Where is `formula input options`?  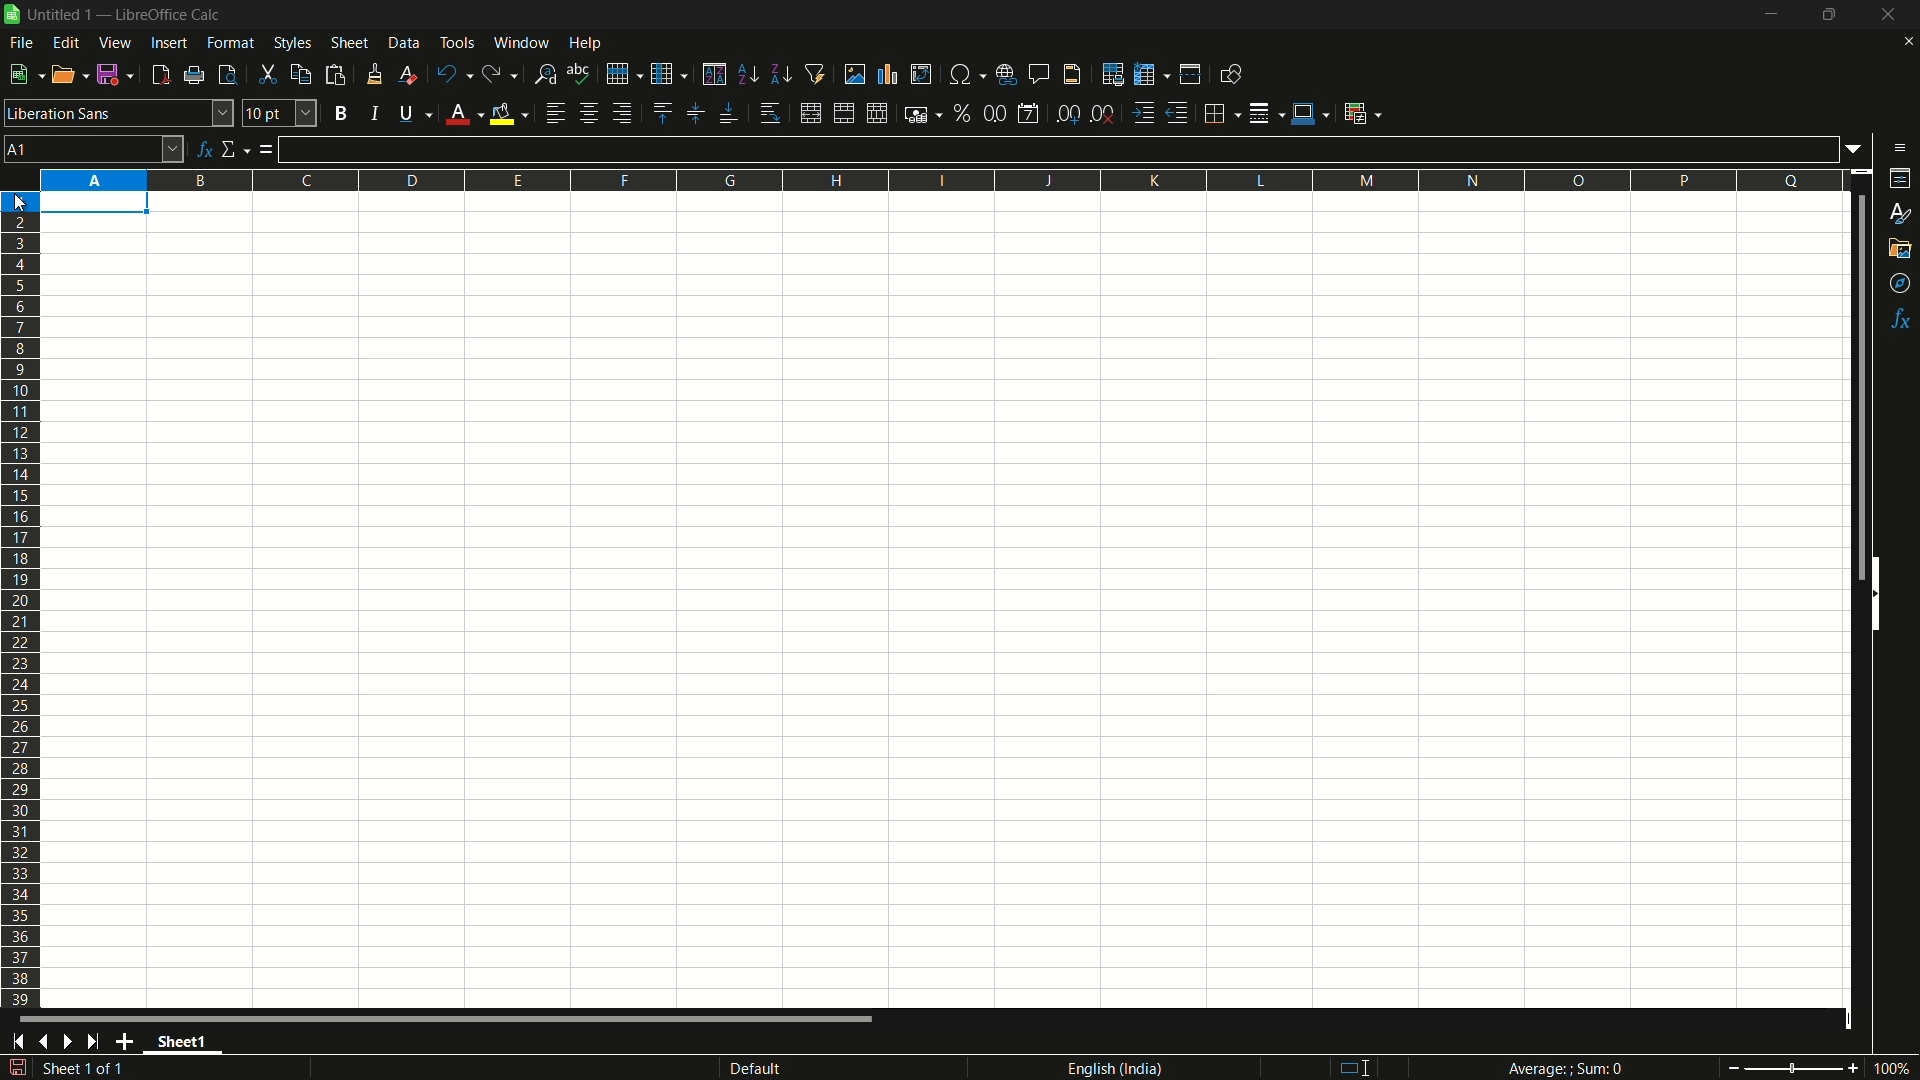
formula input options is located at coordinates (1859, 148).